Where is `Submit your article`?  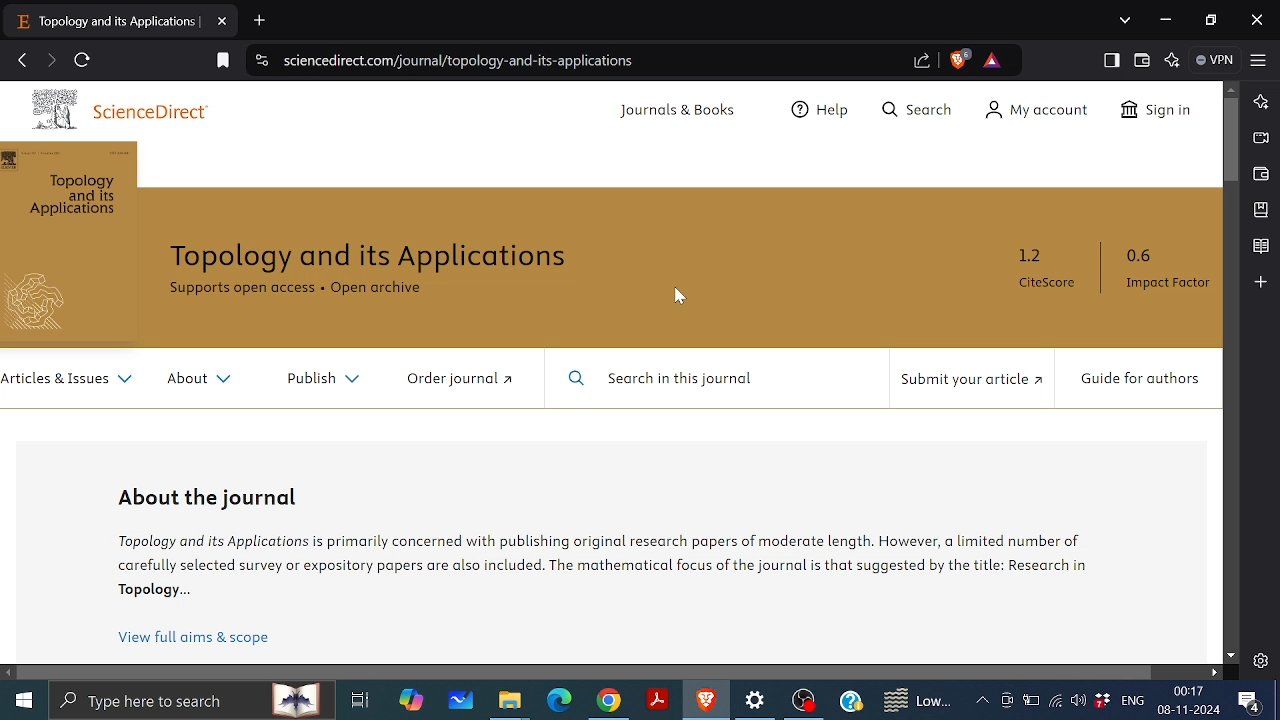
Submit your article is located at coordinates (972, 379).